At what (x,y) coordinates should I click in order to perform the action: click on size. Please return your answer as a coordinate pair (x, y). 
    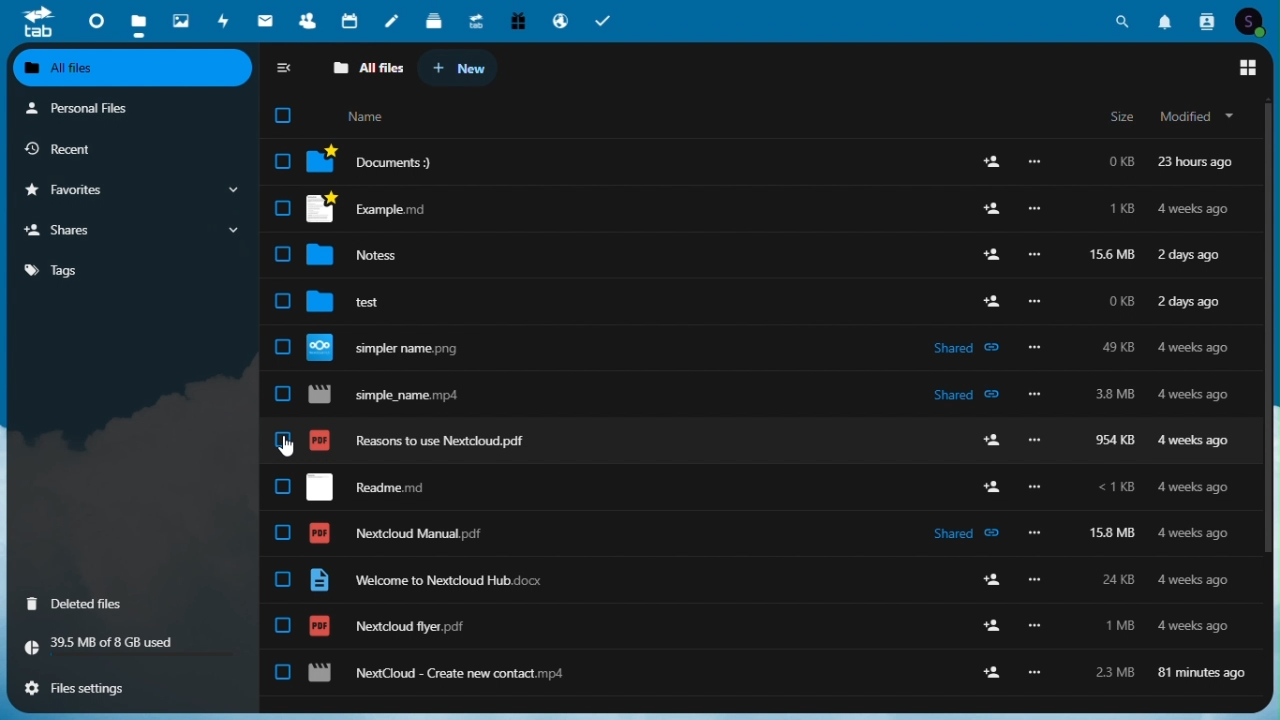
    Looking at the image, I should click on (1121, 117).